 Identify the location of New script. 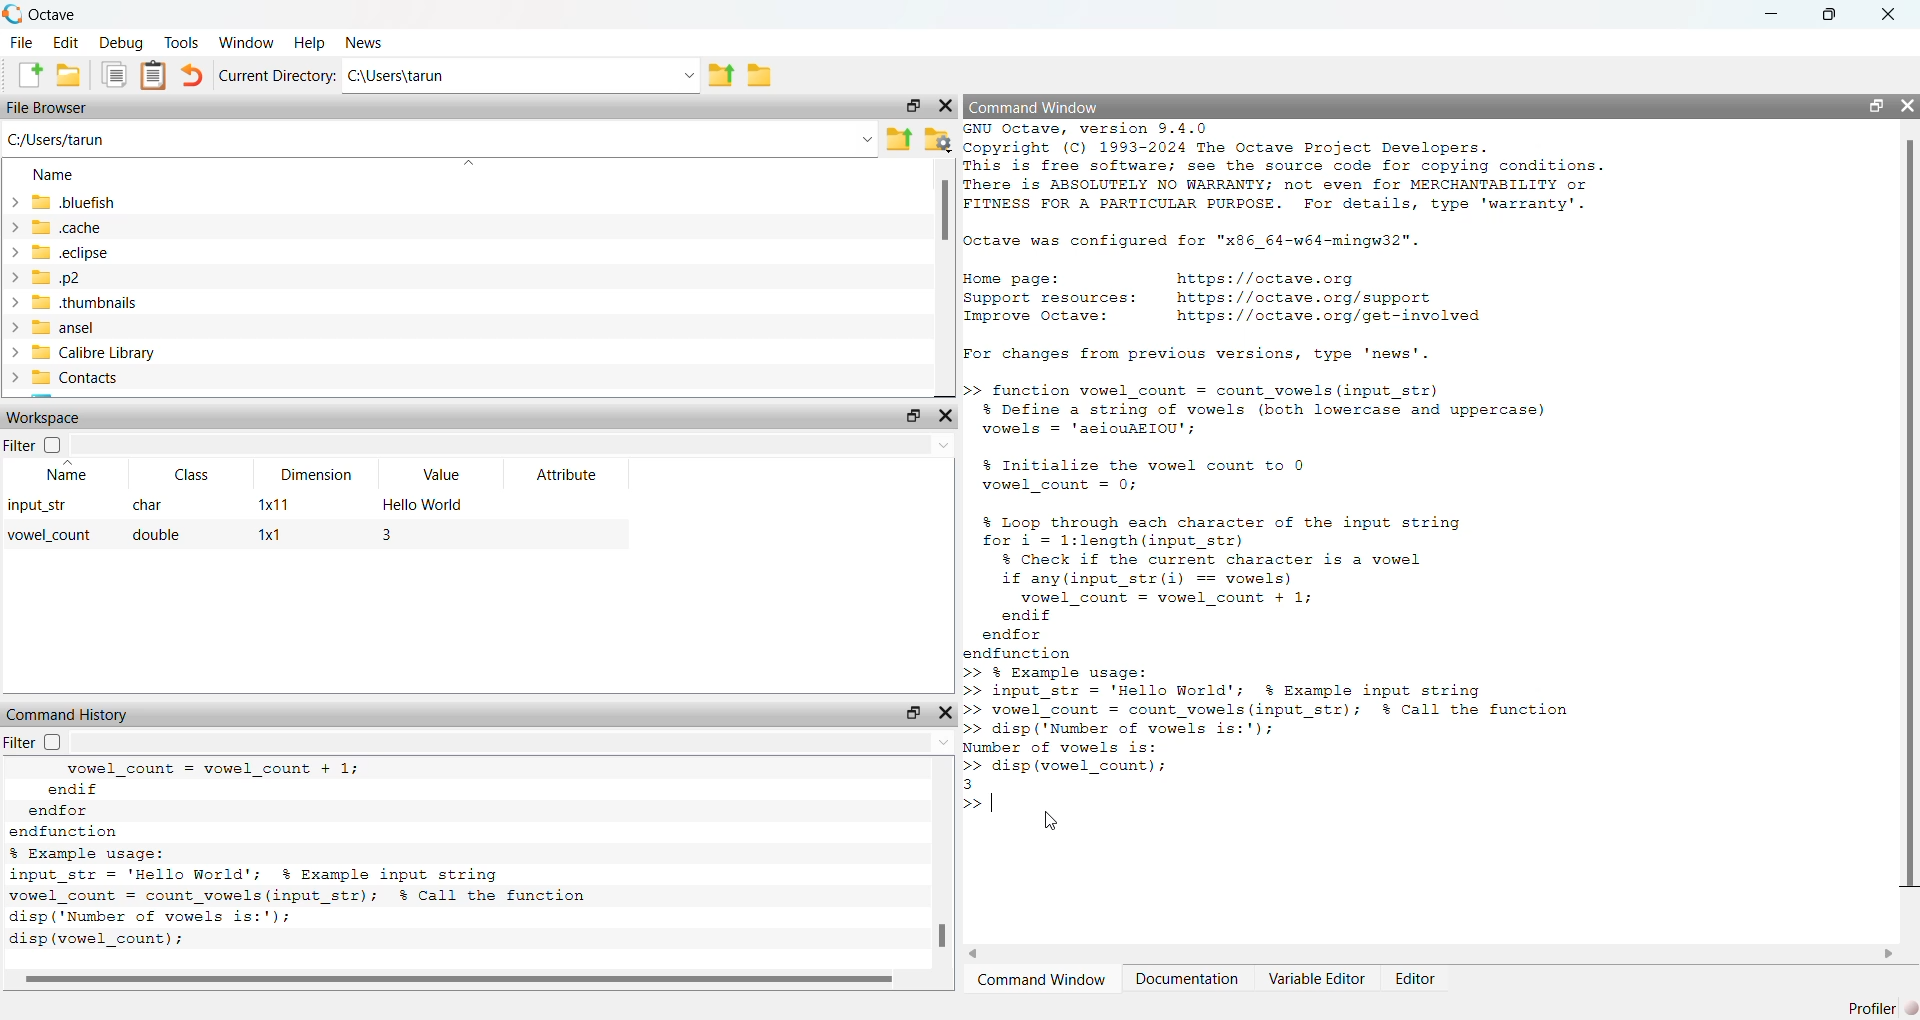
(25, 74).